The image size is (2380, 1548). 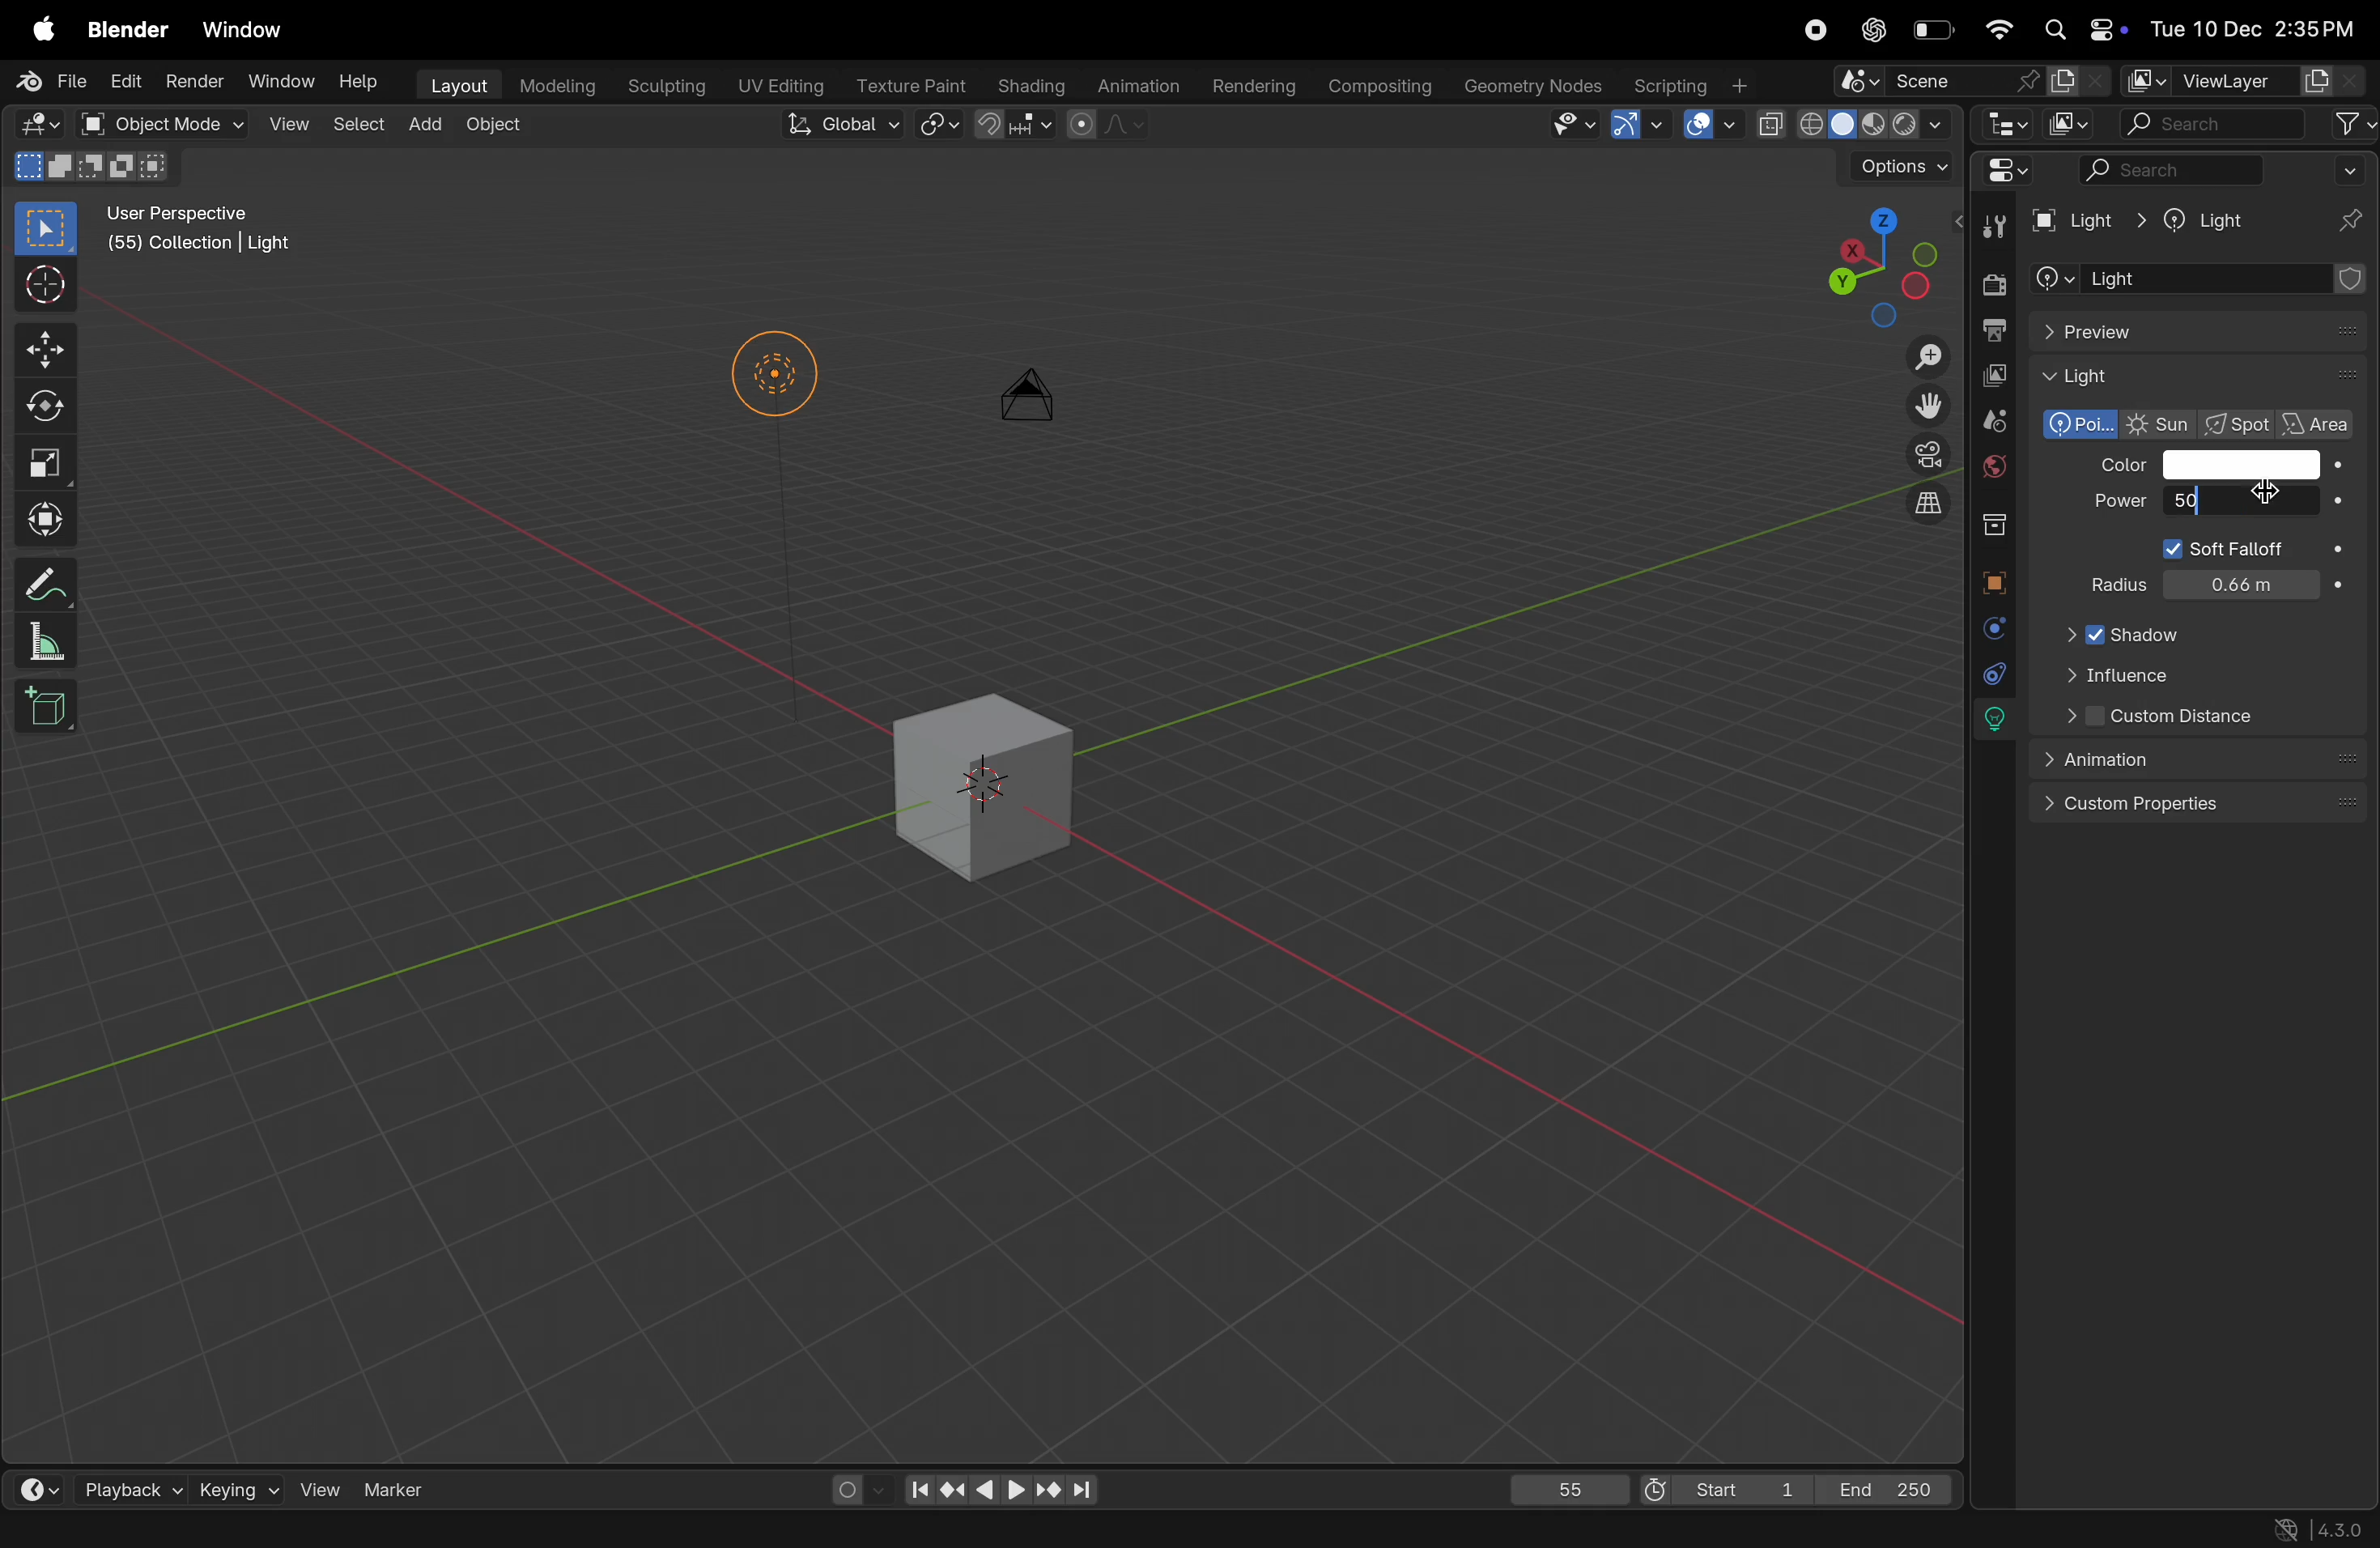 I want to click on time, so click(x=48, y=1488).